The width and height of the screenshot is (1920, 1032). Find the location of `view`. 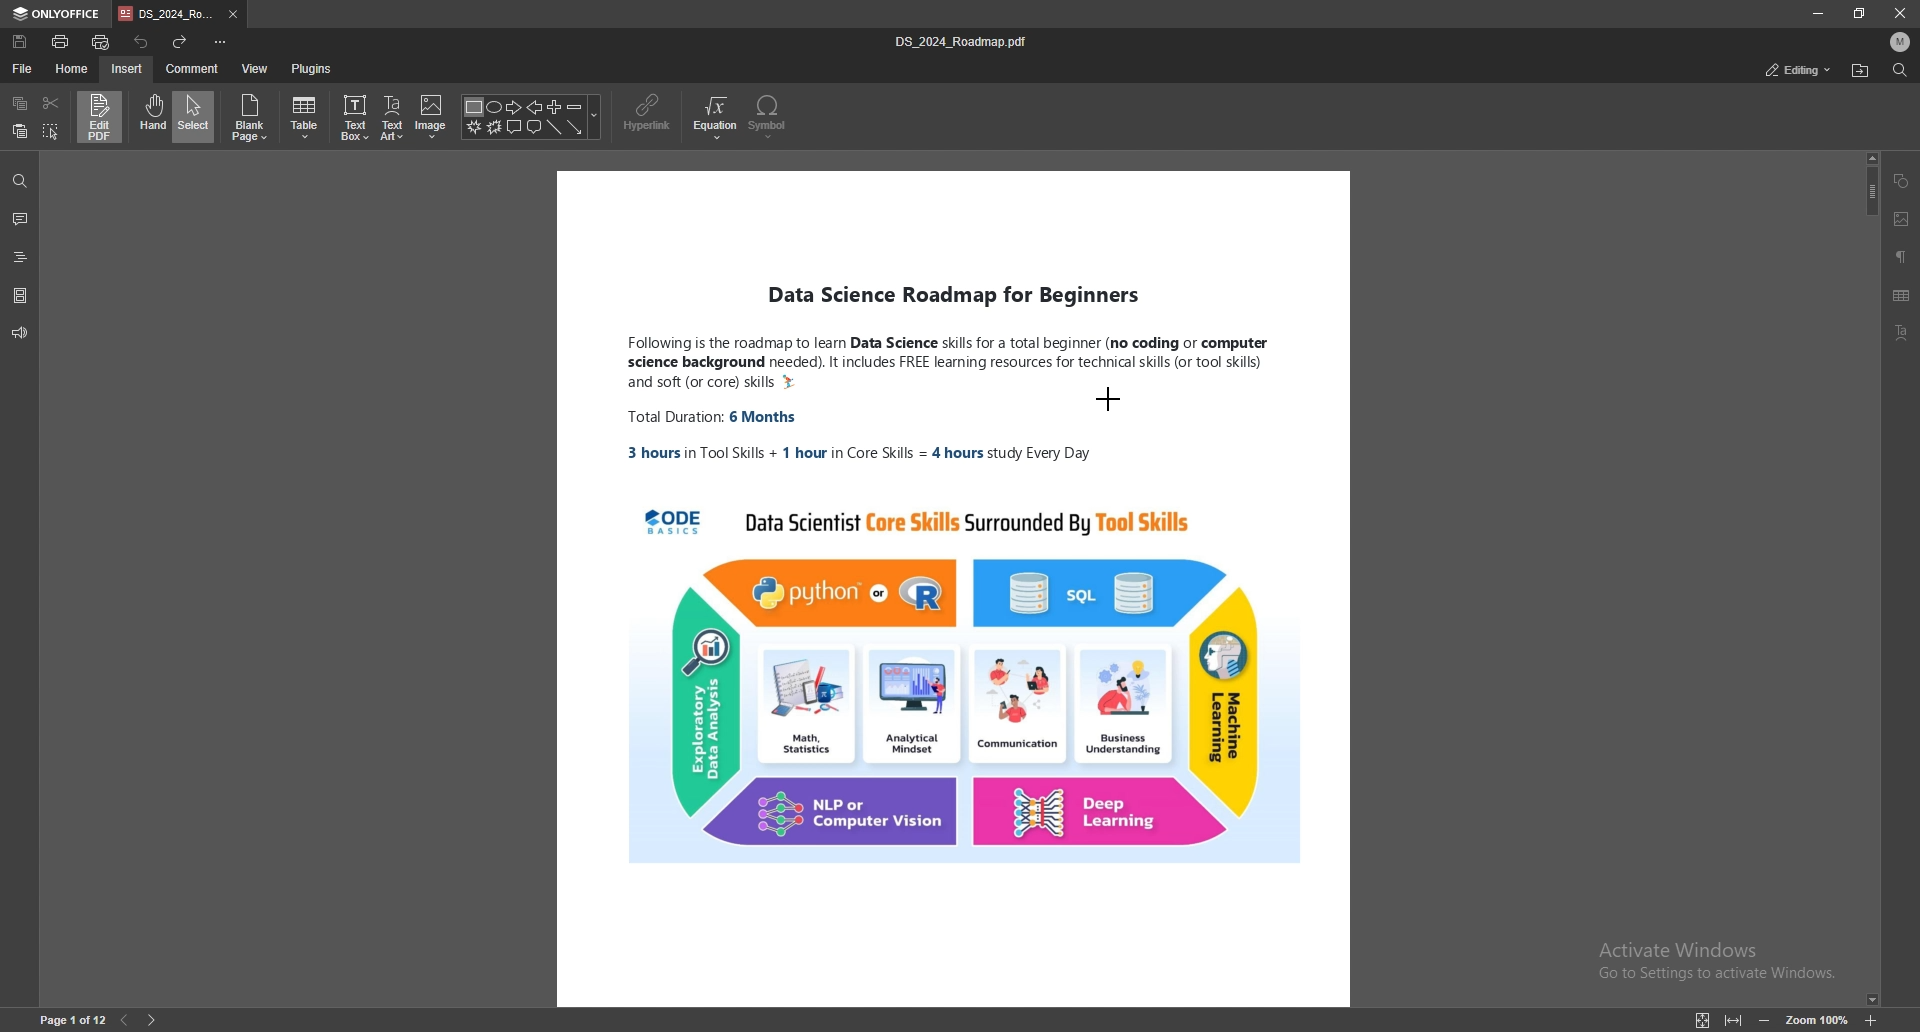

view is located at coordinates (256, 69).